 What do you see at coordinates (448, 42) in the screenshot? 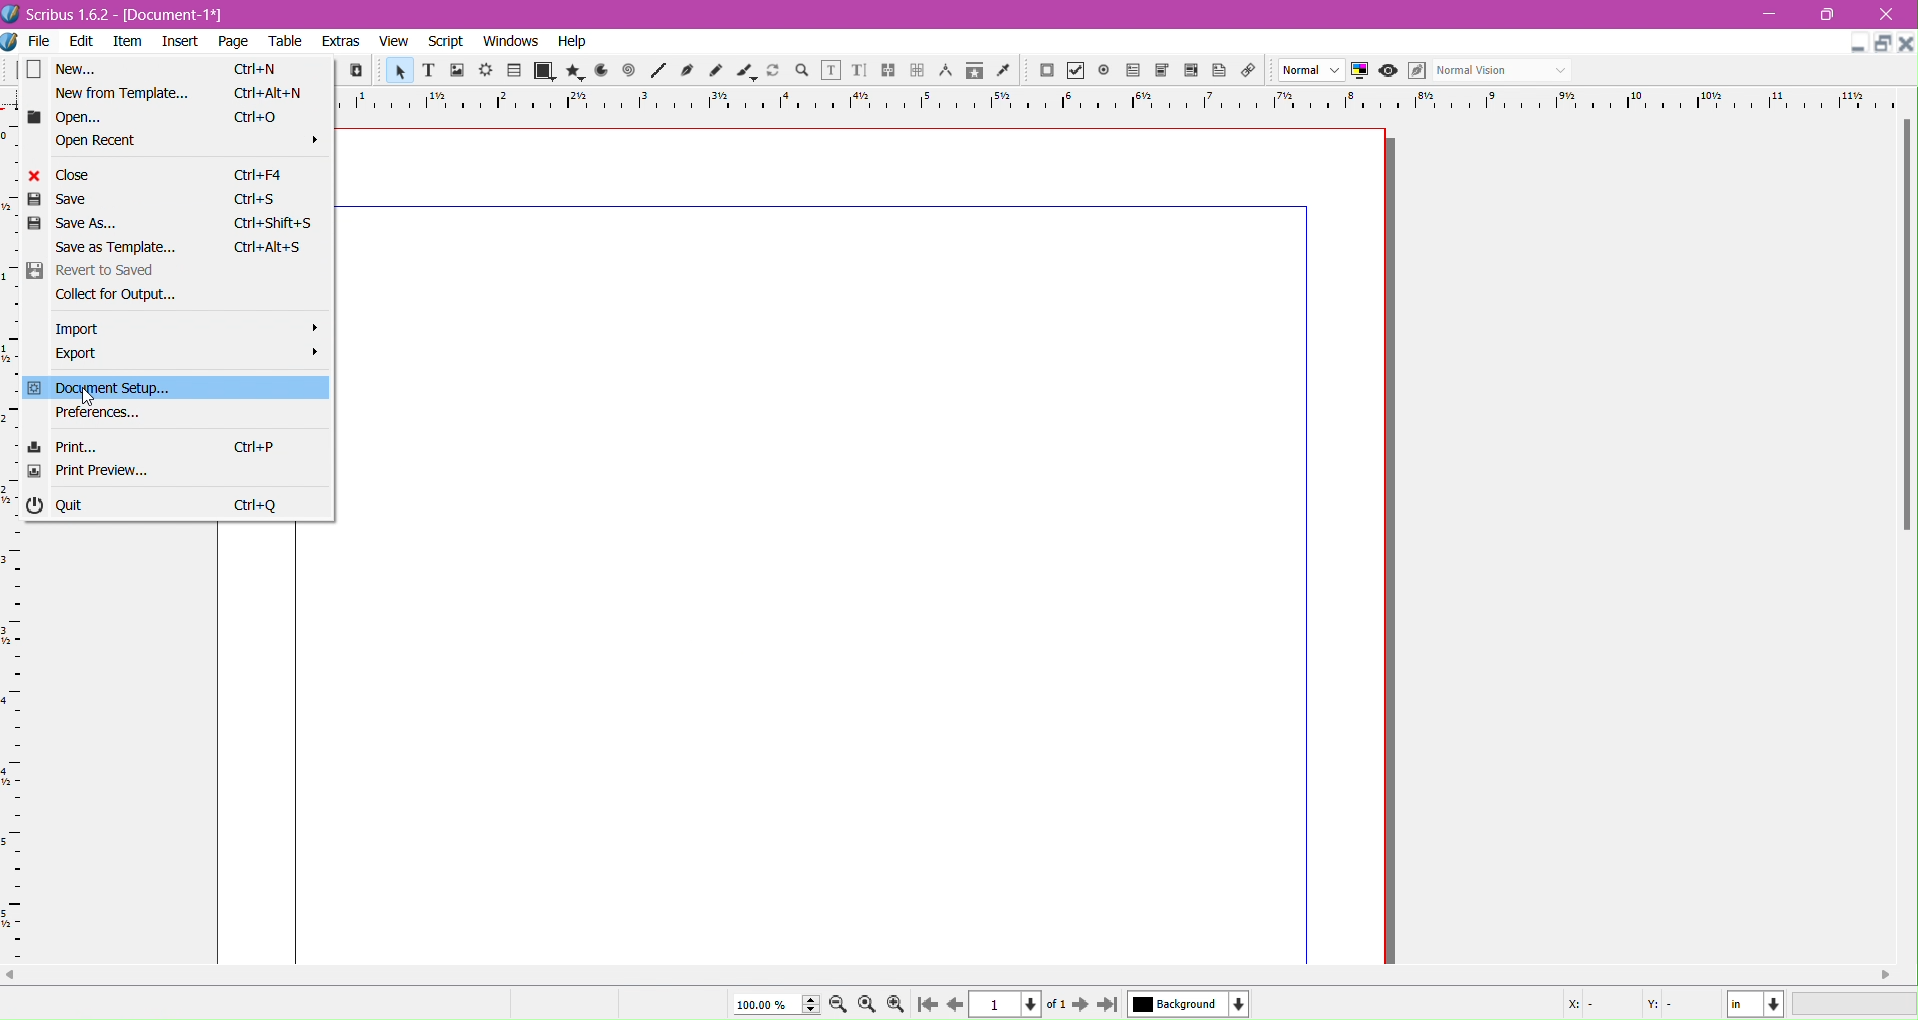
I see `script menu` at bounding box center [448, 42].